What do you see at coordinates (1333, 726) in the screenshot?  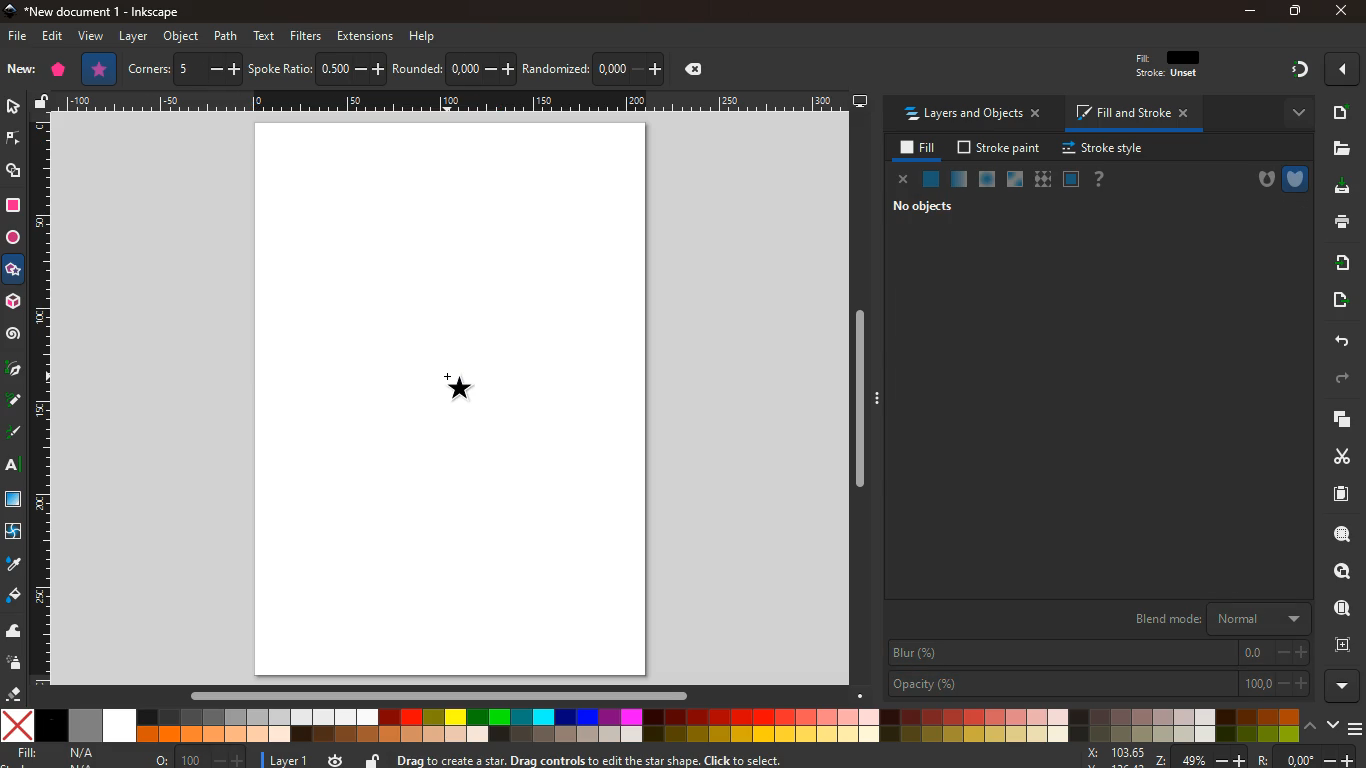 I see `down` at bounding box center [1333, 726].